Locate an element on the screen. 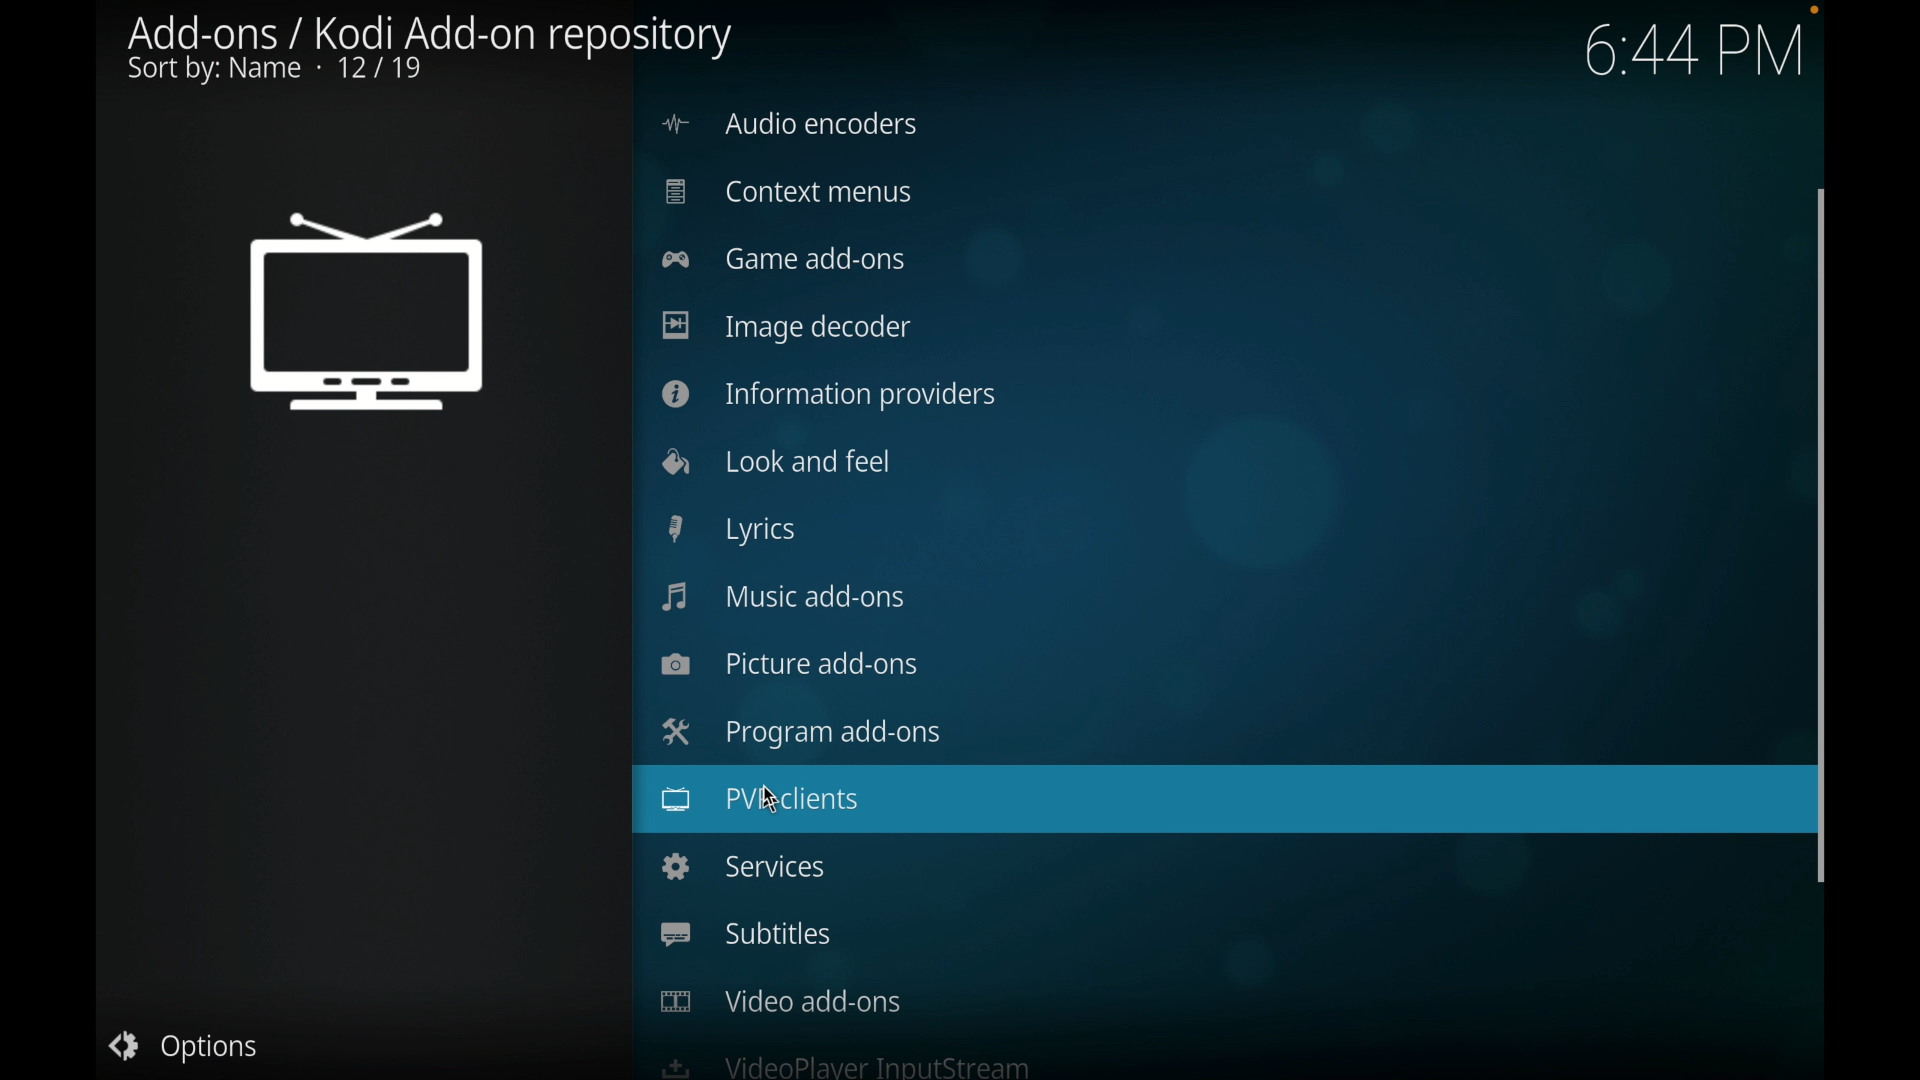  6:44 PM is located at coordinates (1695, 44).